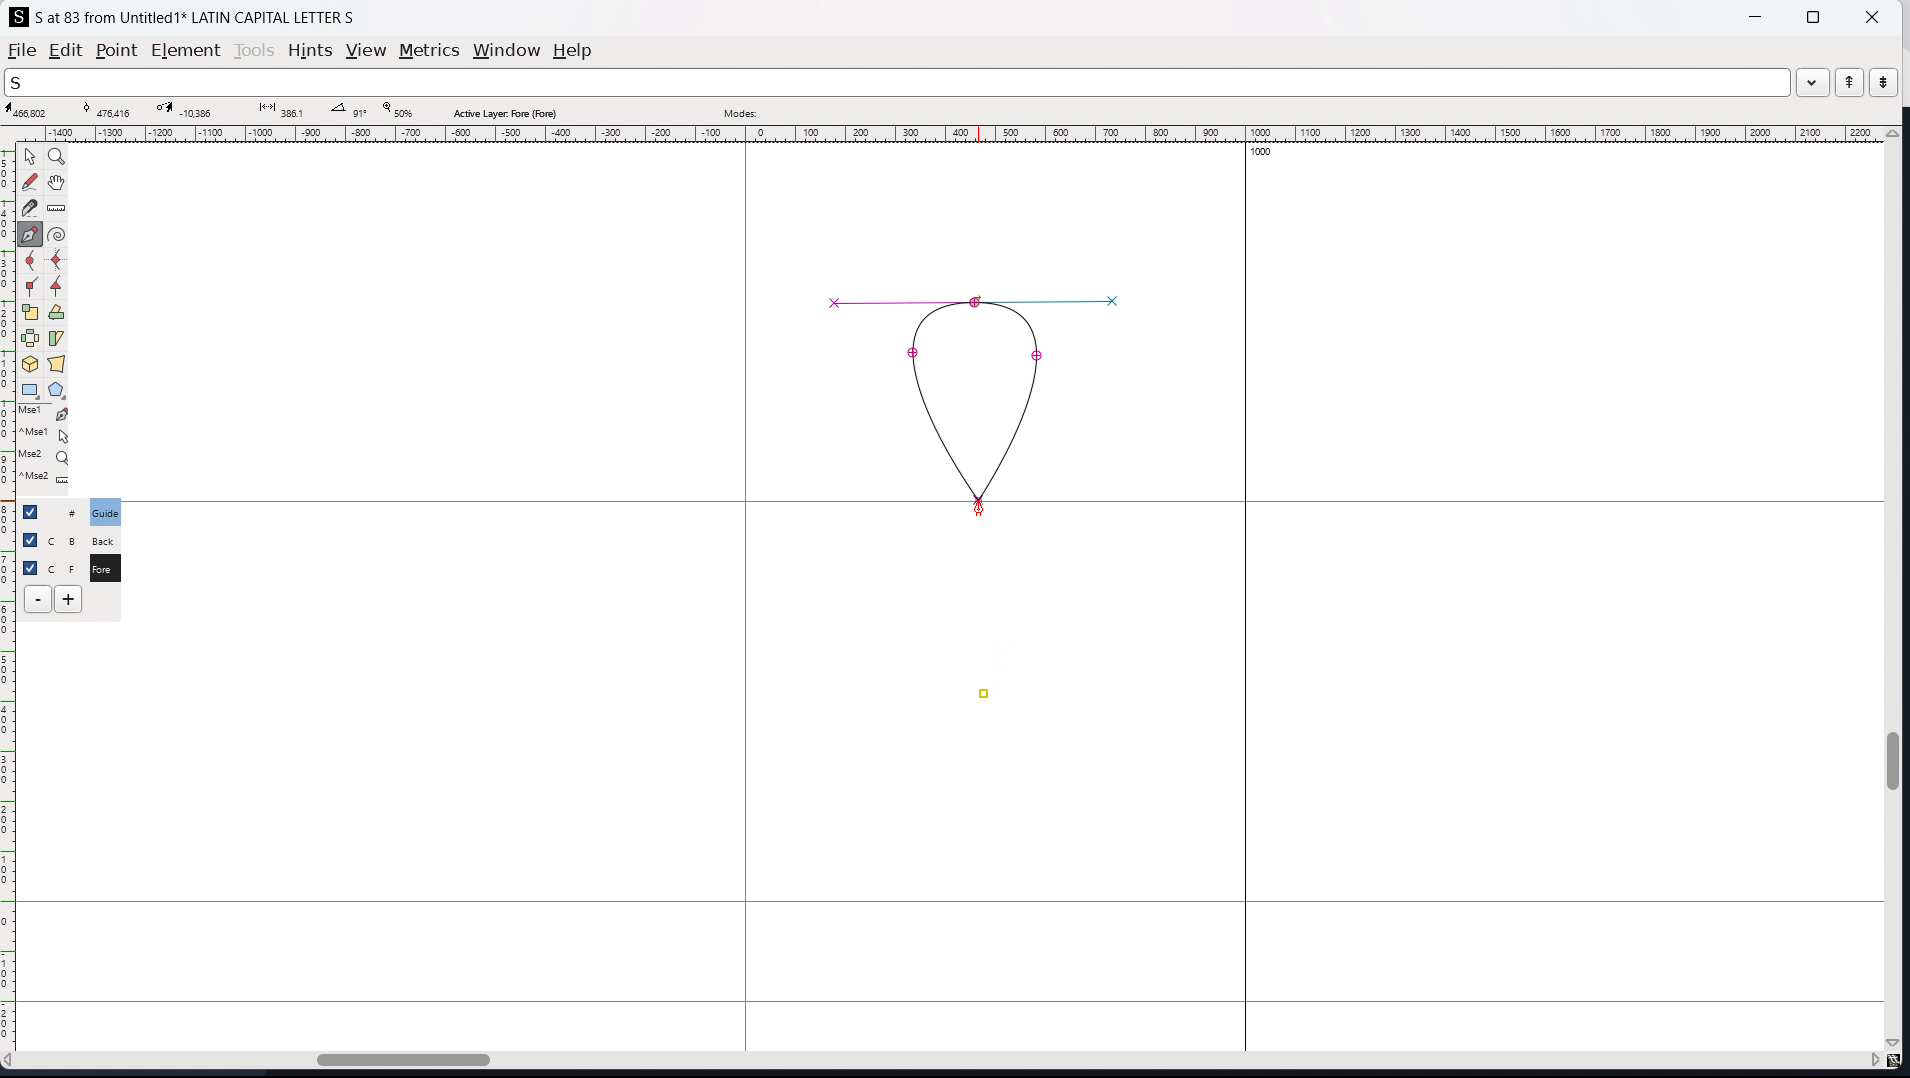 Image resolution: width=1910 pixels, height=1078 pixels. Describe the element at coordinates (46, 480) in the screenshot. I see `^Mse2` at that location.